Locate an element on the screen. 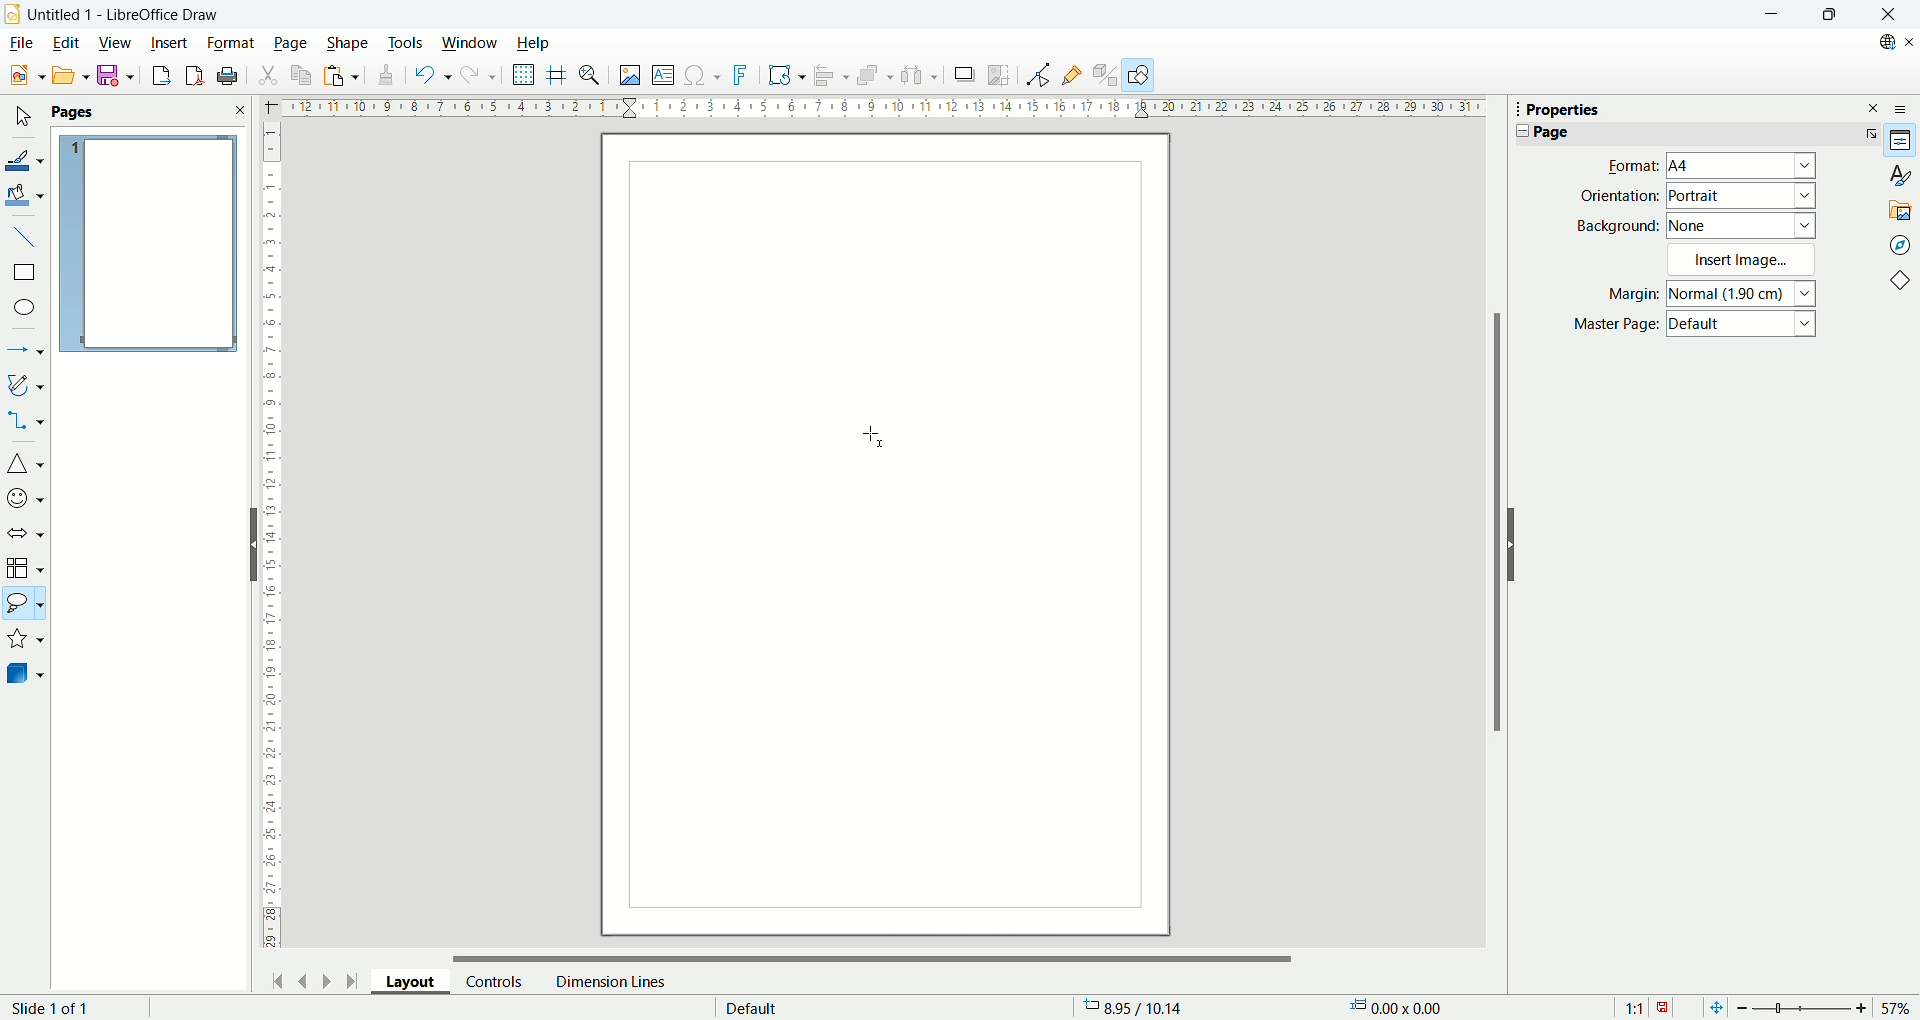 The width and height of the screenshot is (1920, 1020). new is located at coordinates (23, 76).